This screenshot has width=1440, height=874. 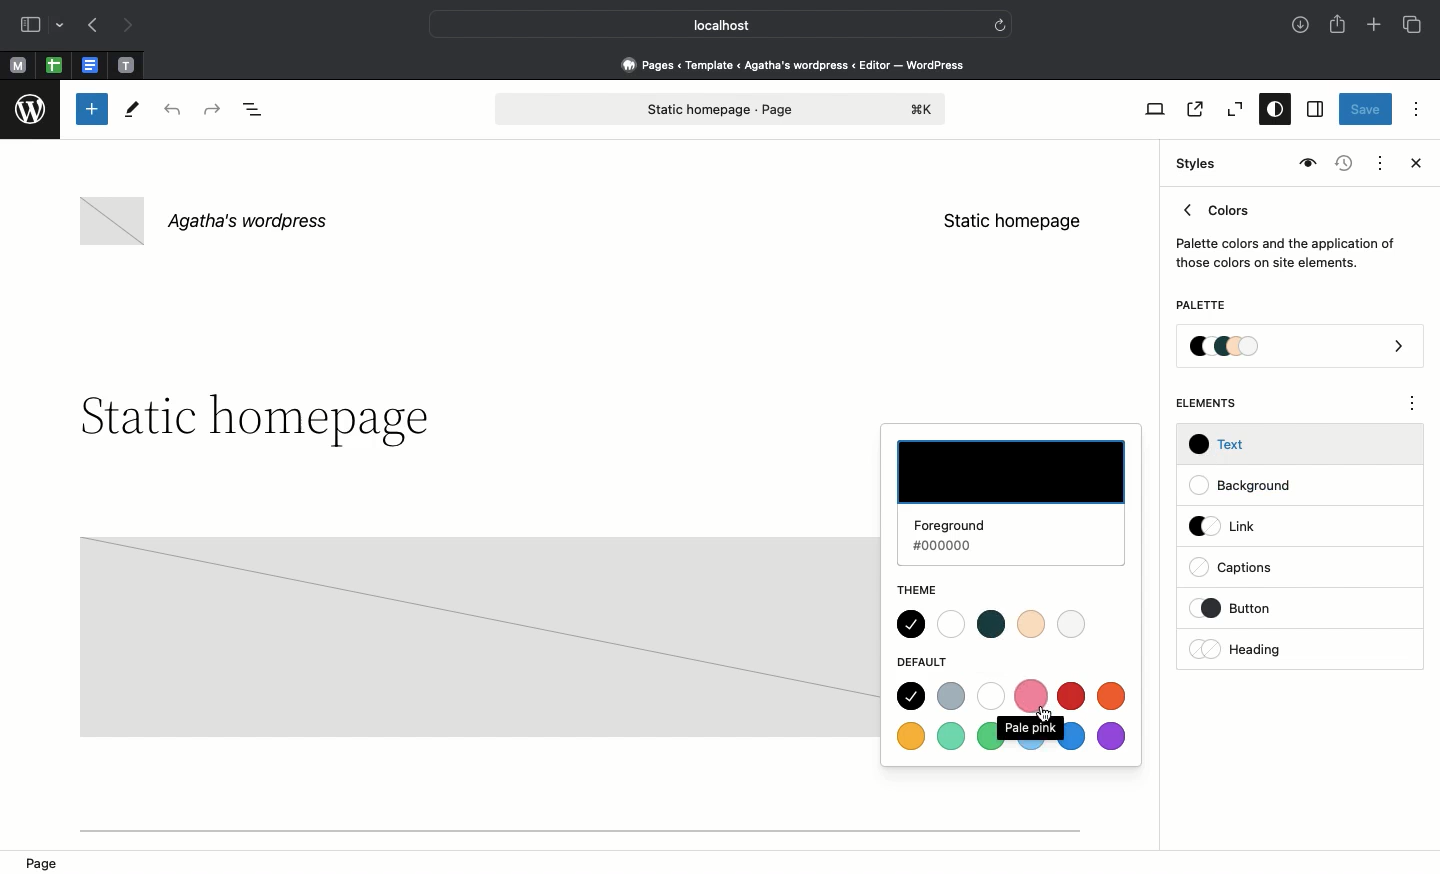 I want to click on Button, so click(x=1249, y=608).